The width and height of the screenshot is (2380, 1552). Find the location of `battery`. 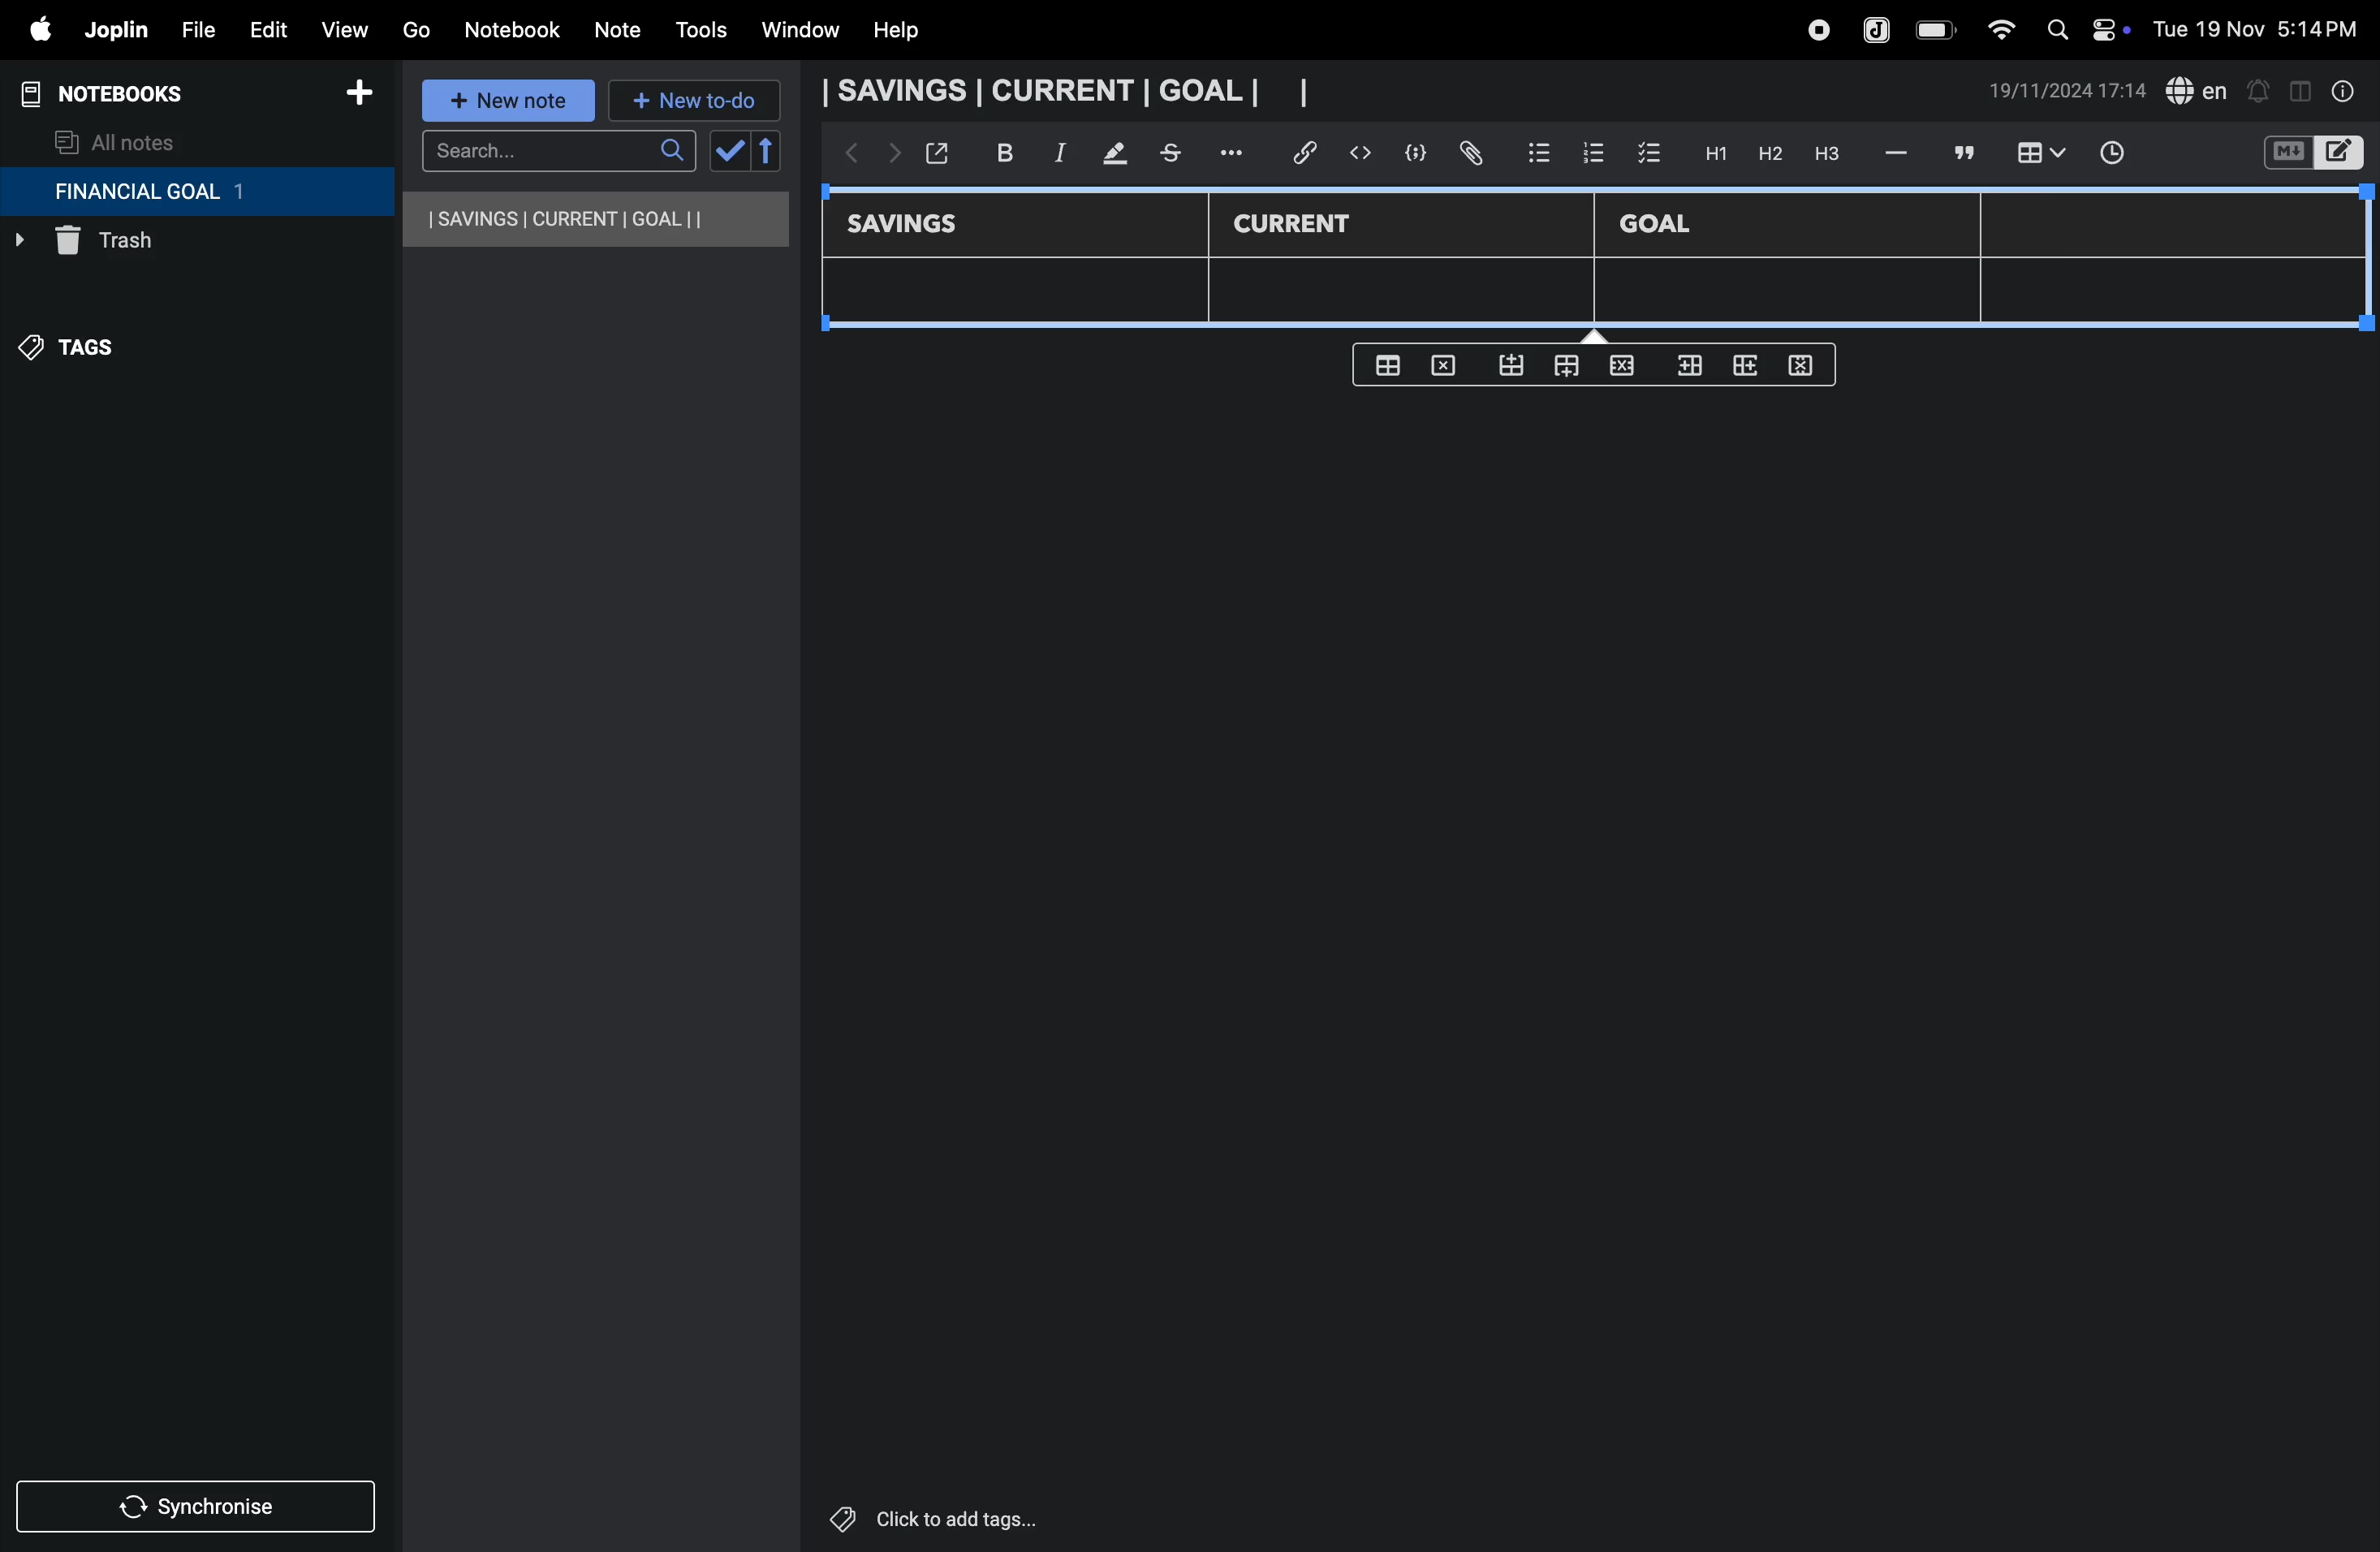

battery is located at coordinates (1937, 30).